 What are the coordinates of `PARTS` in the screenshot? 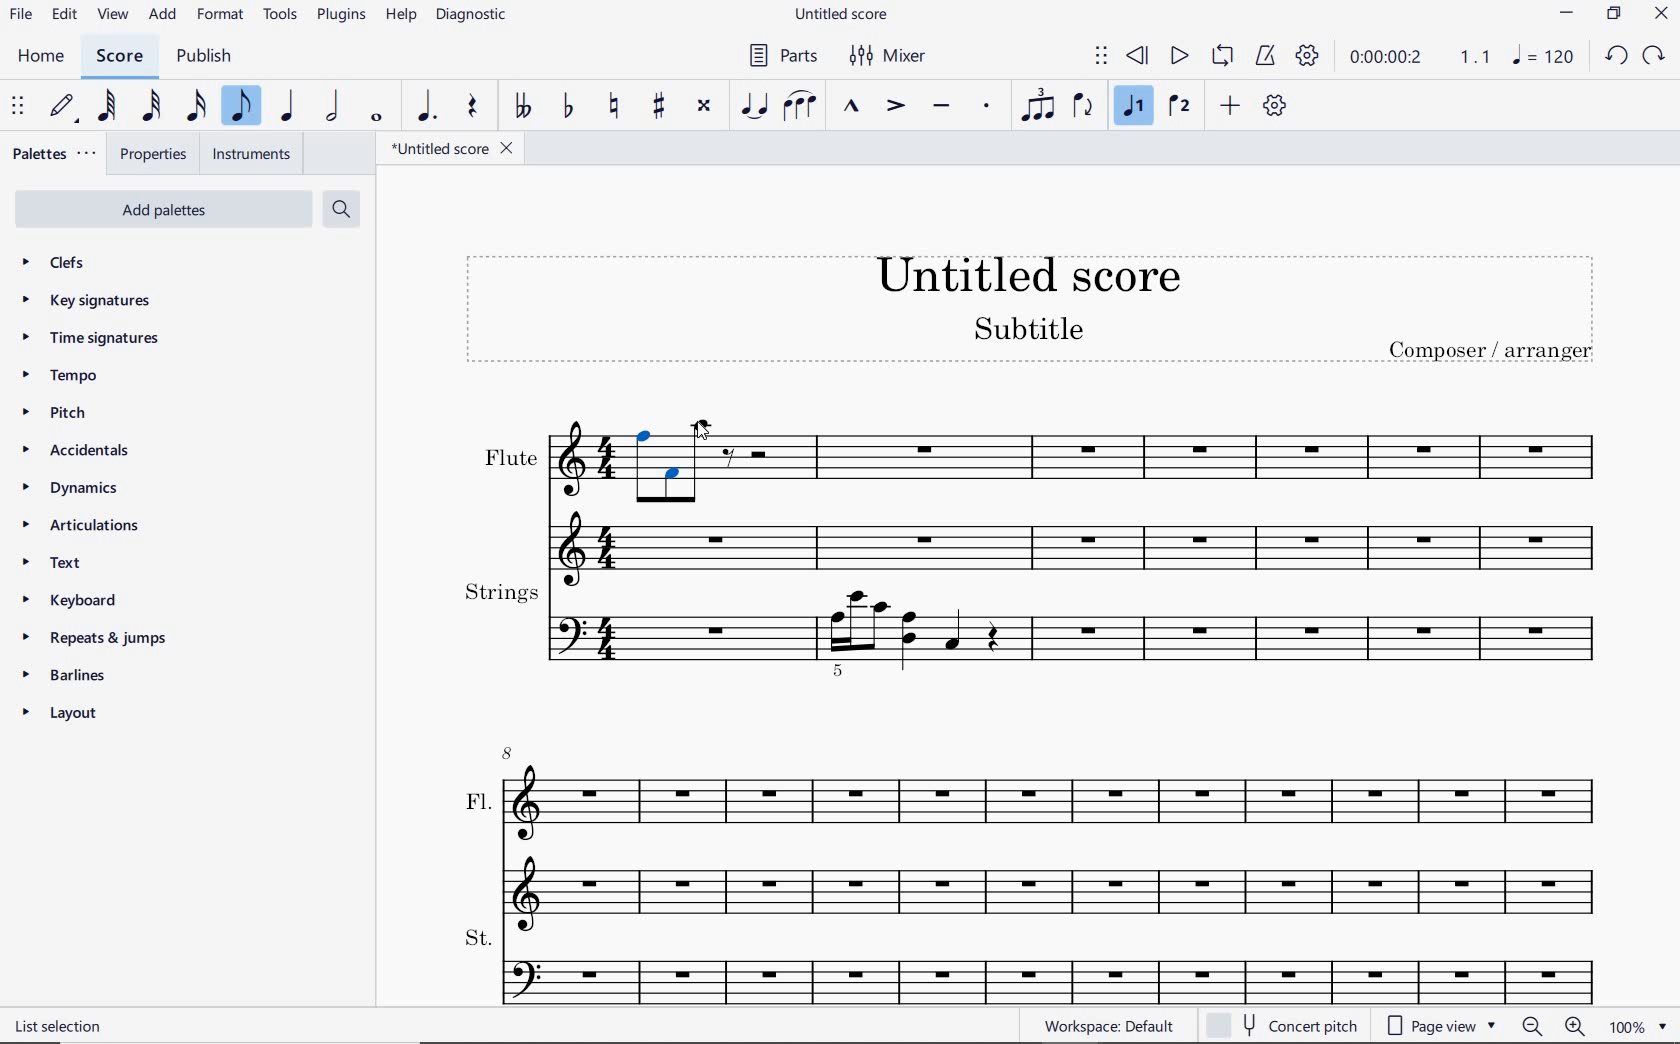 It's located at (782, 57).